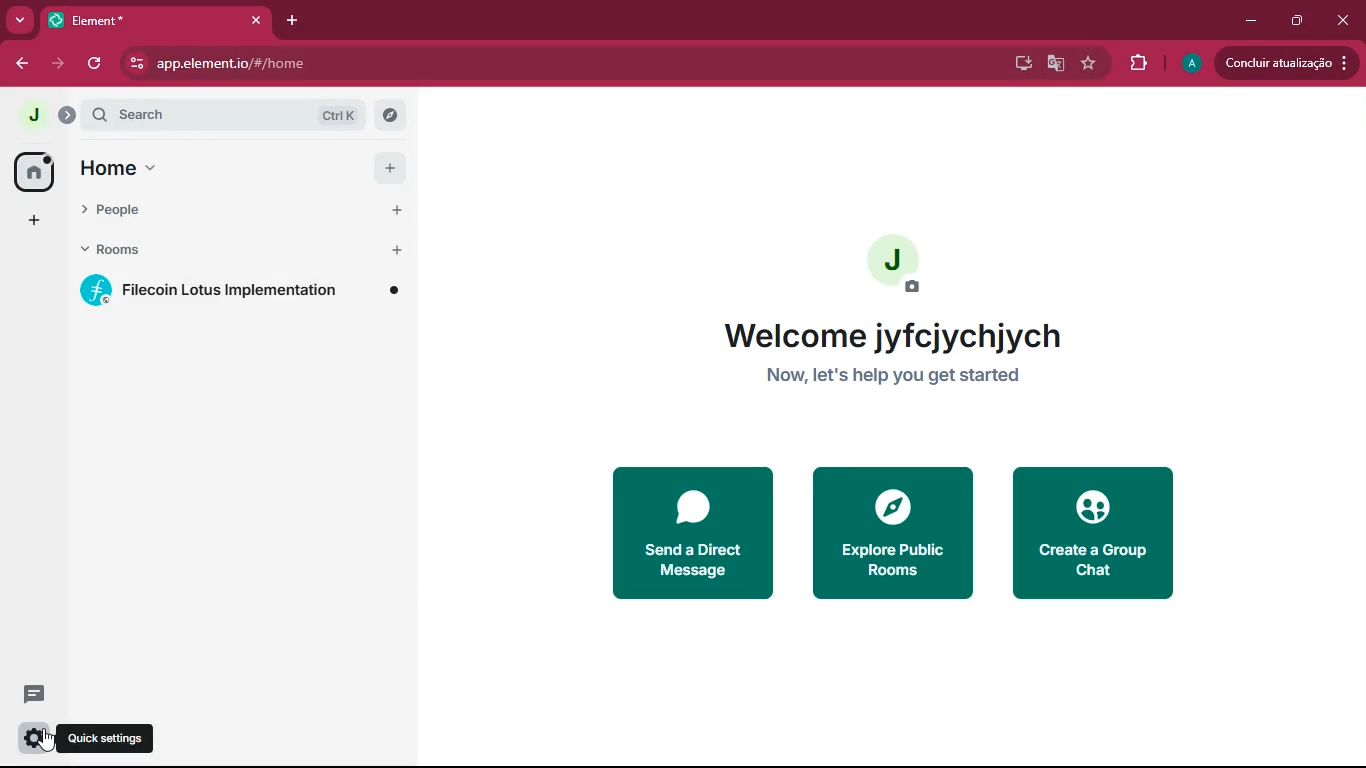  I want to click on Add, so click(394, 249).